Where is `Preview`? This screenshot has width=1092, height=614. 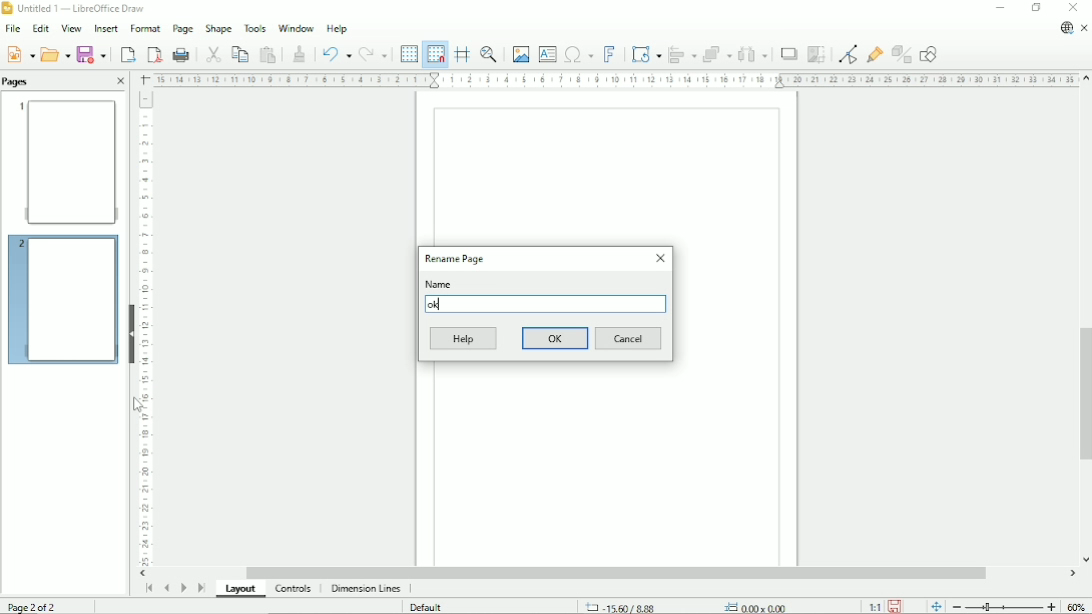
Preview is located at coordinates (65, 161).